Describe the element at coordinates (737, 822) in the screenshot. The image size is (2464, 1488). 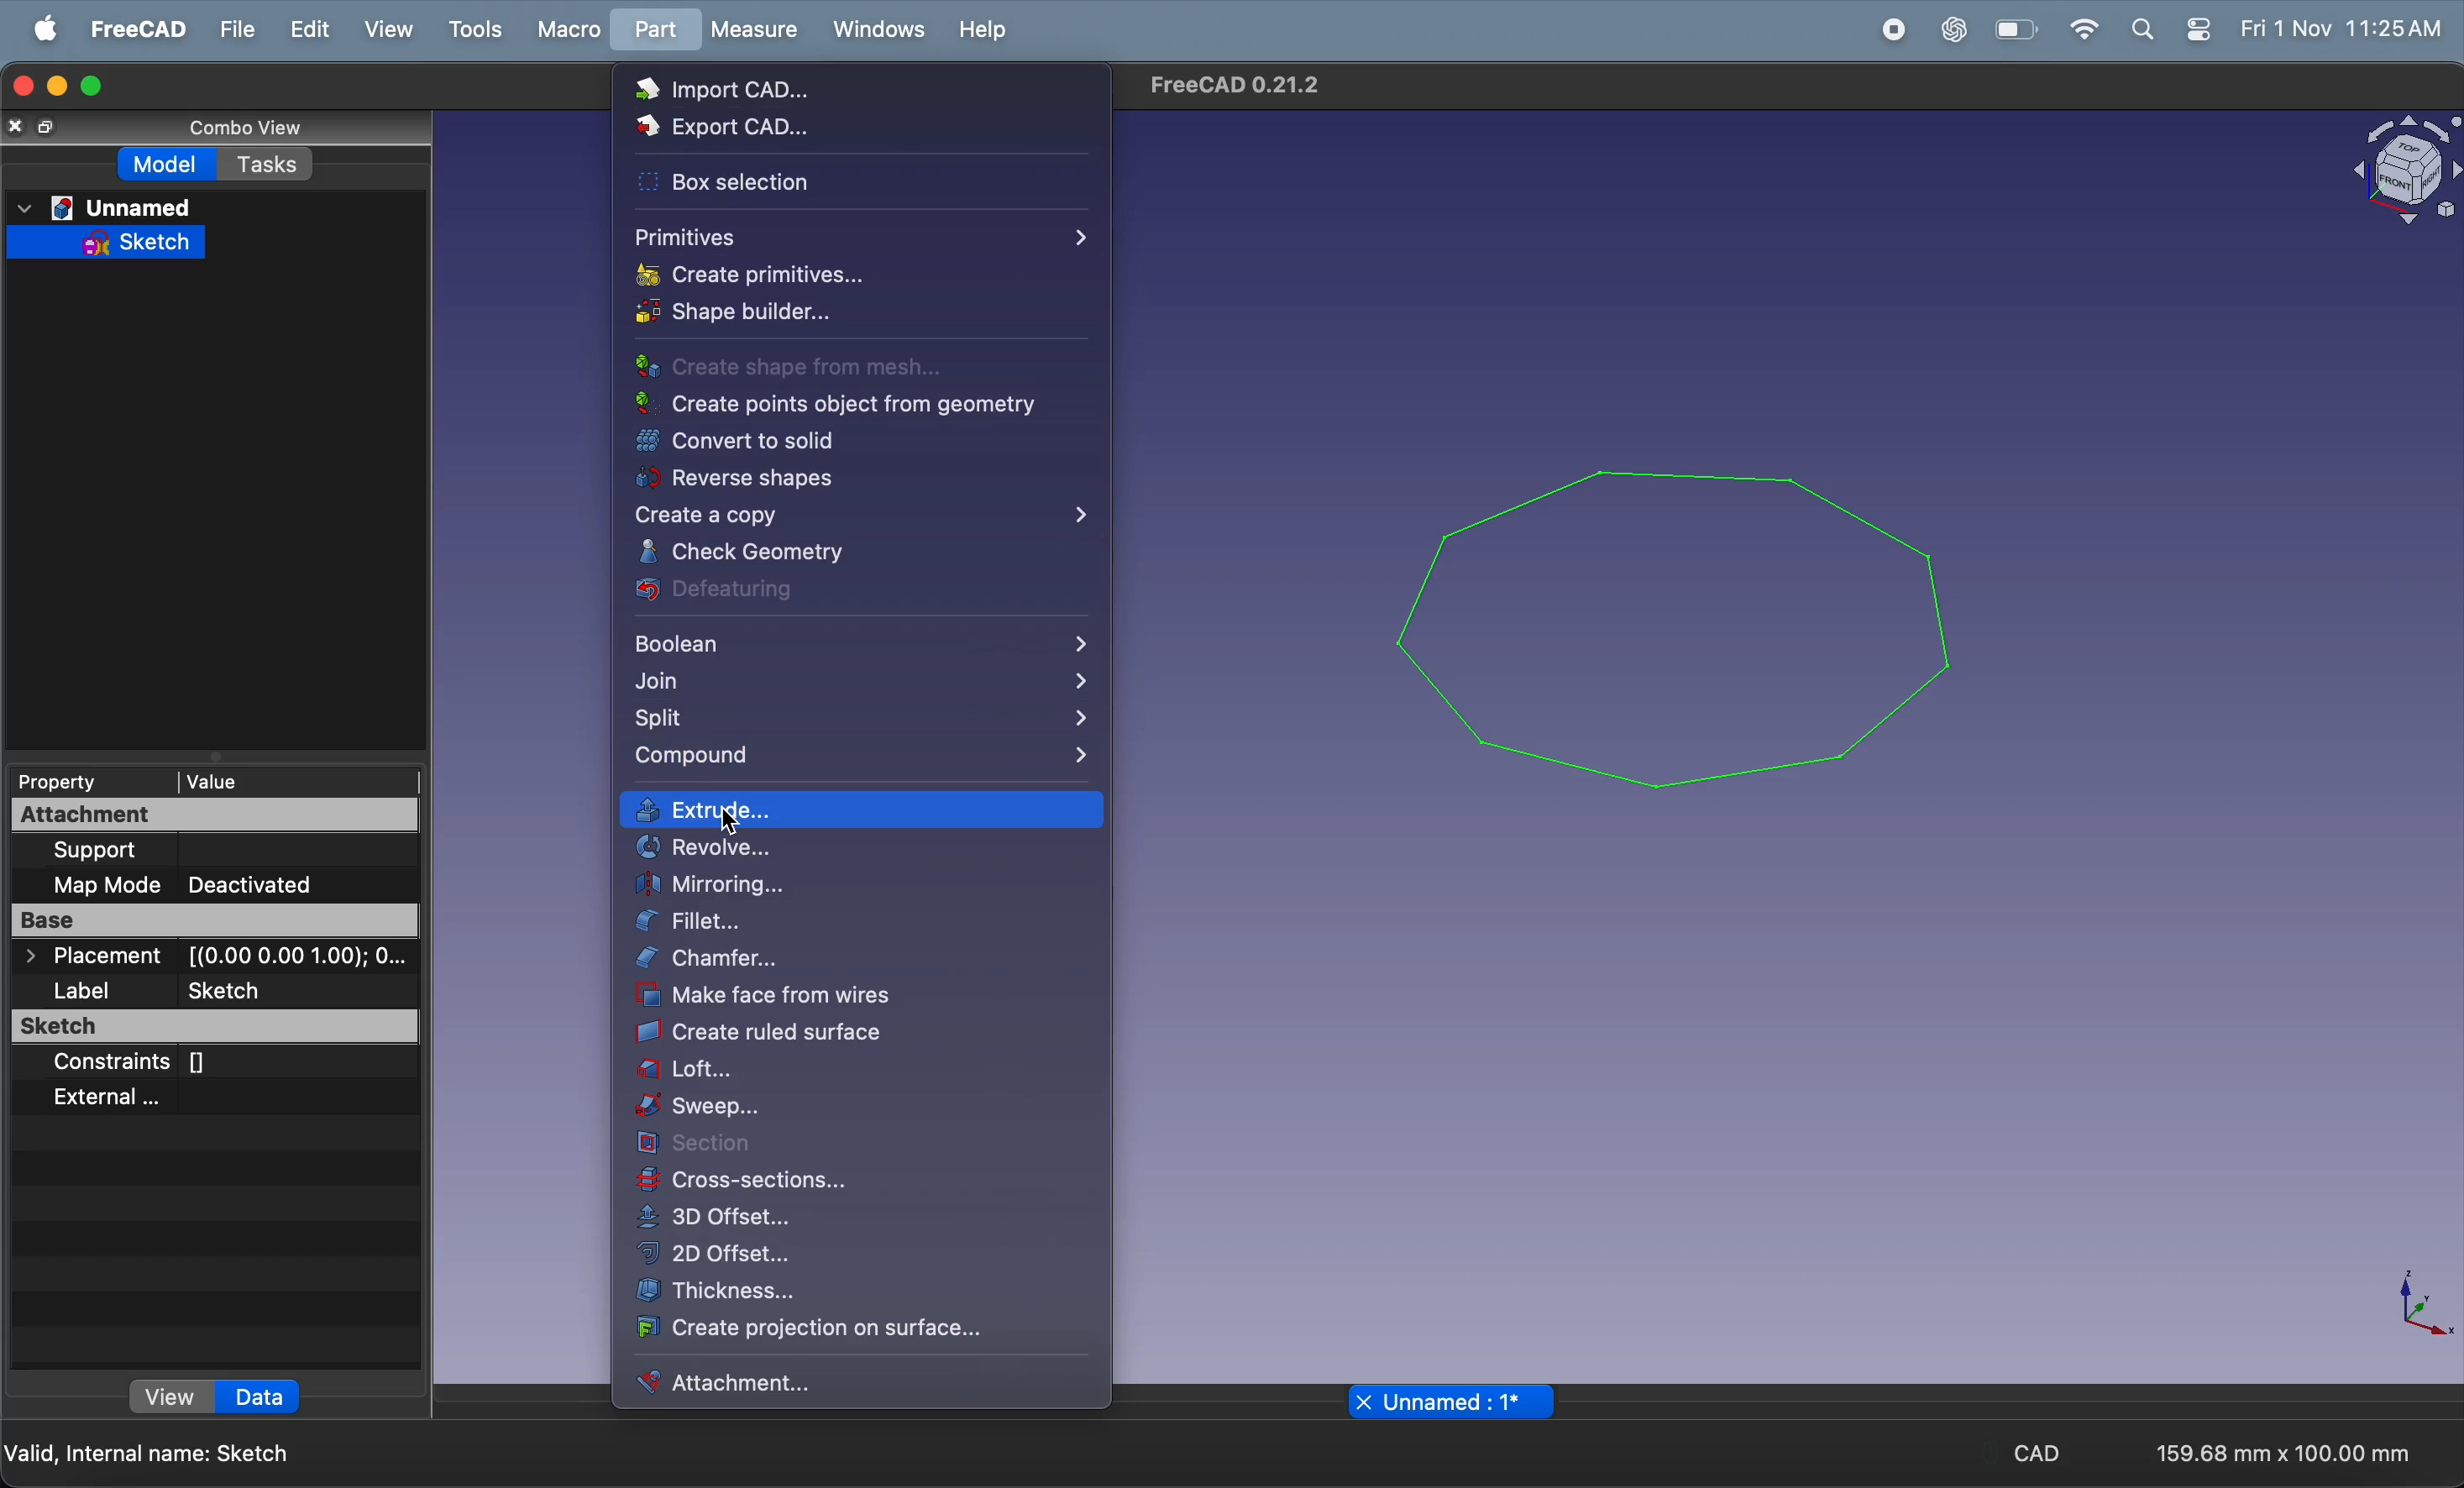
I see `cursor` at that location.